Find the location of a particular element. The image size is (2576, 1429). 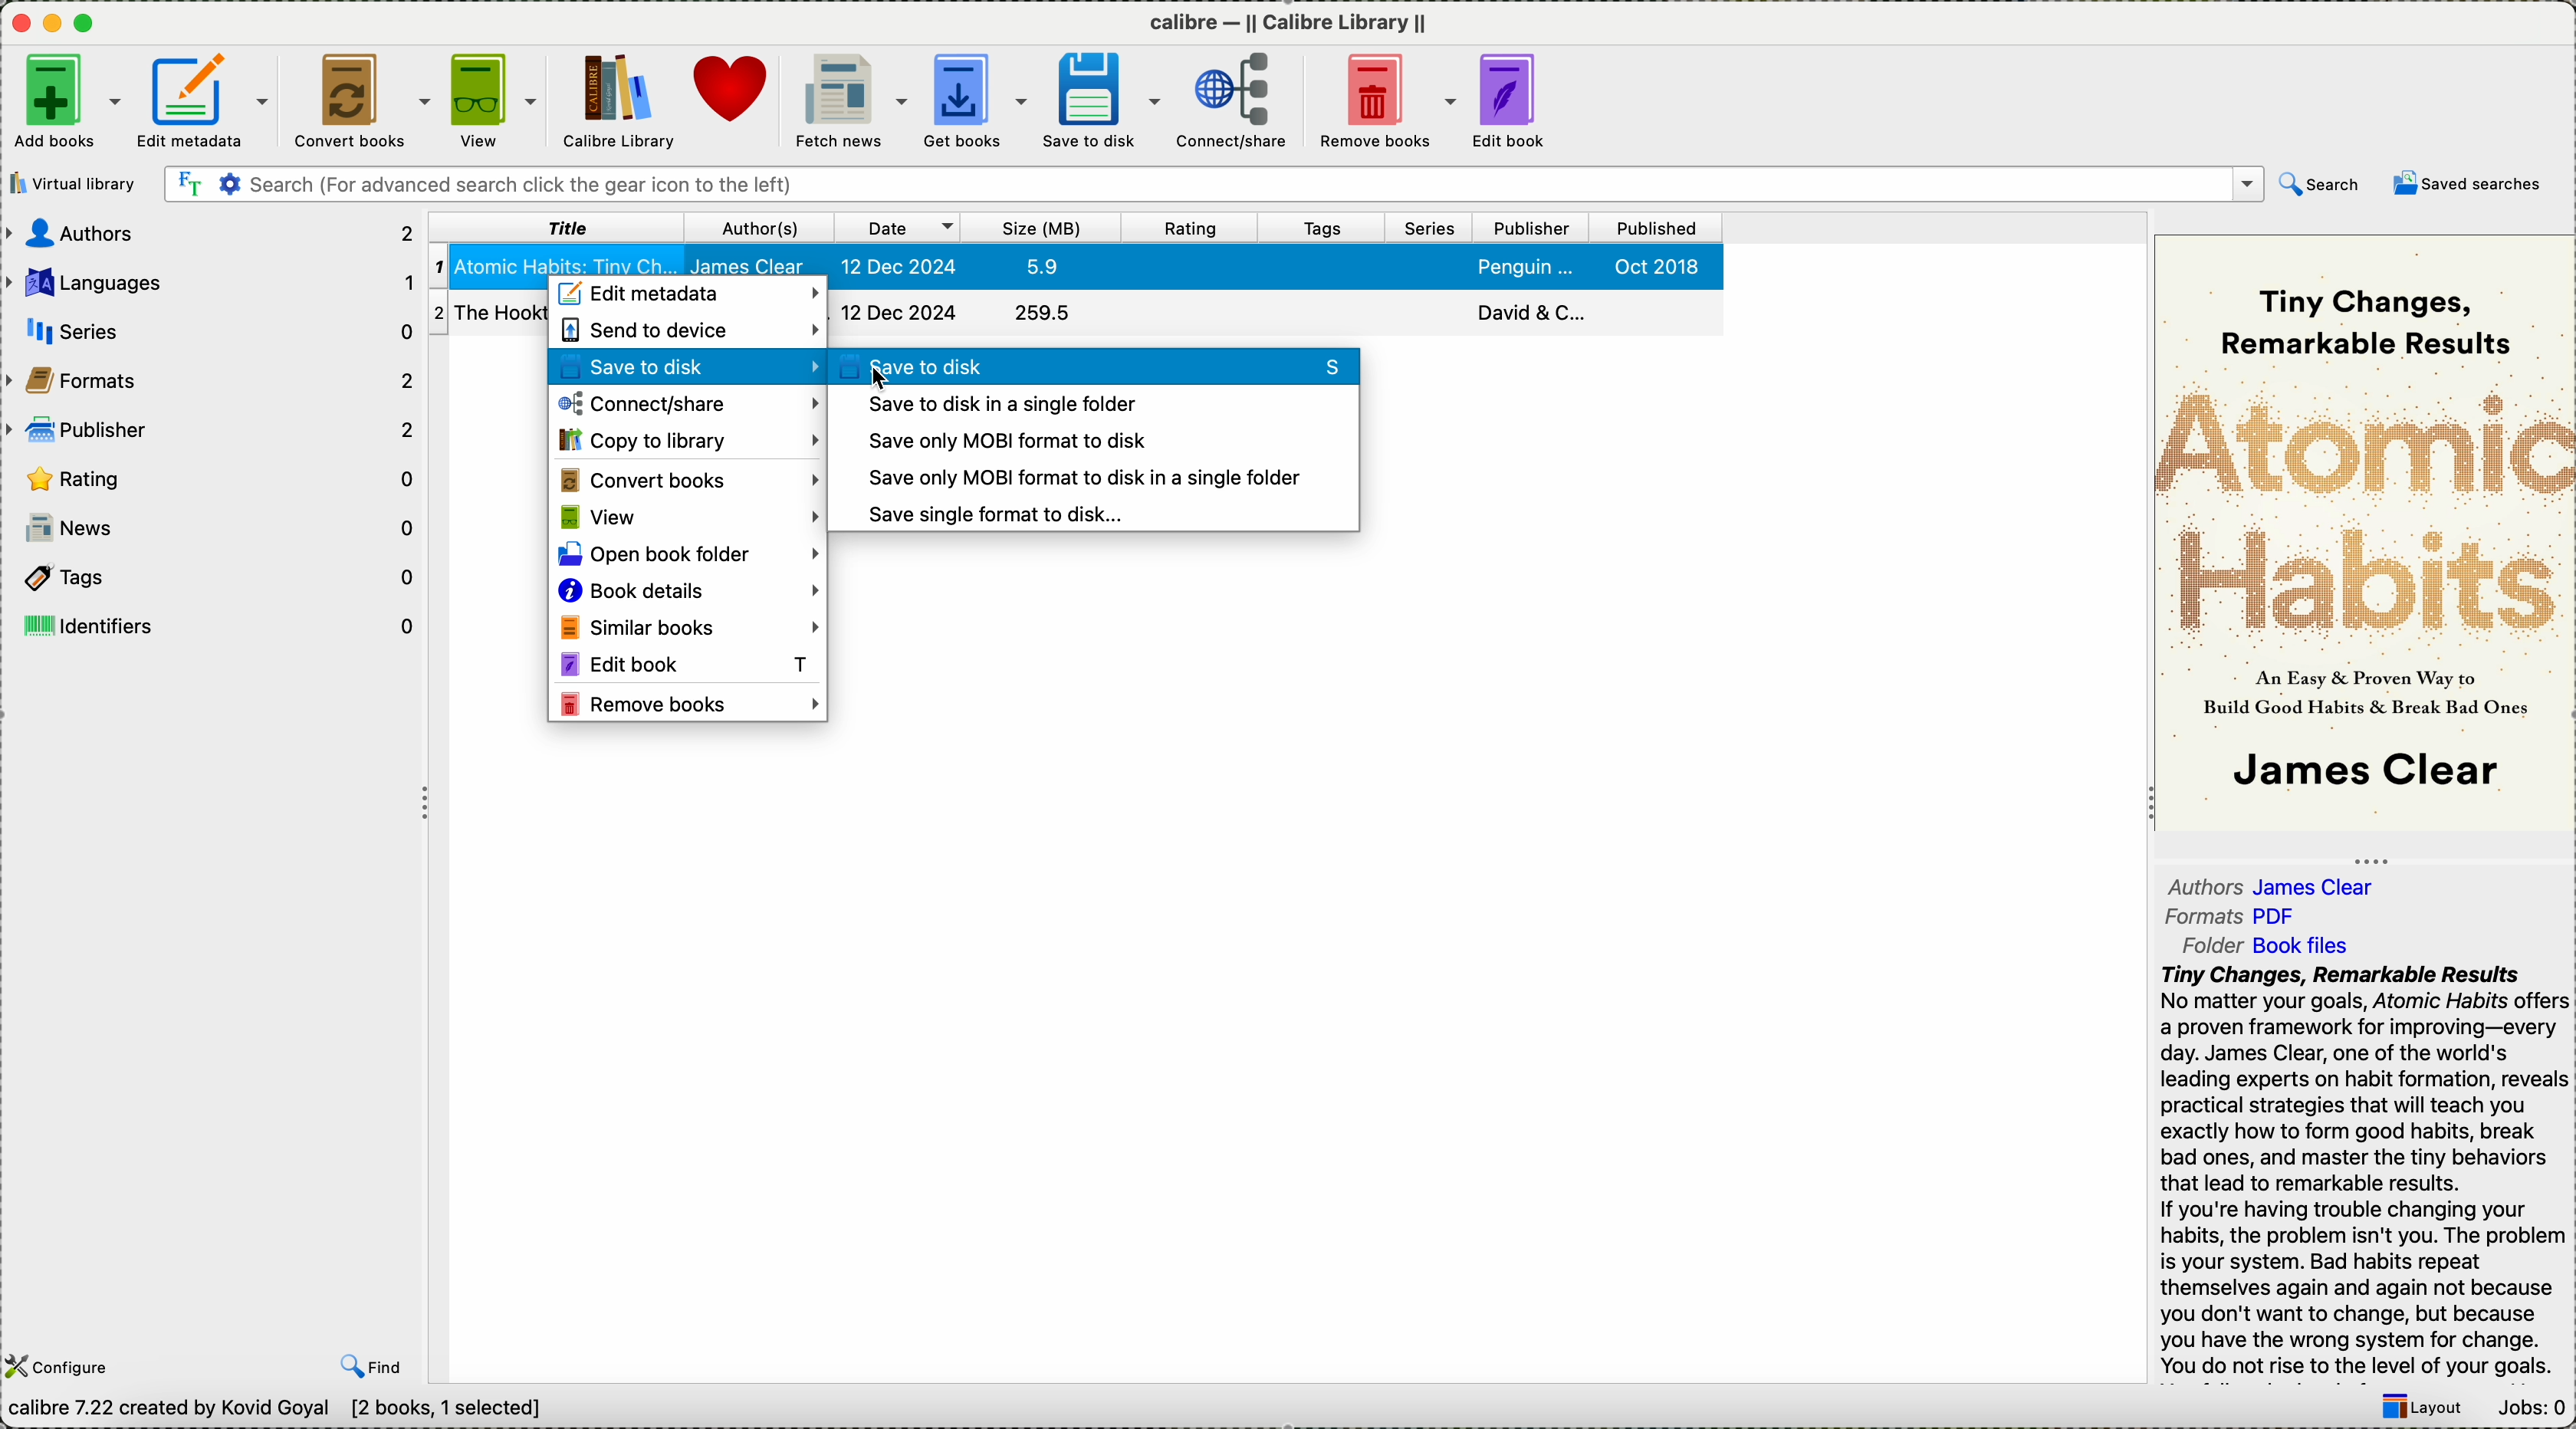

search is located at coordinates (2318, 183).